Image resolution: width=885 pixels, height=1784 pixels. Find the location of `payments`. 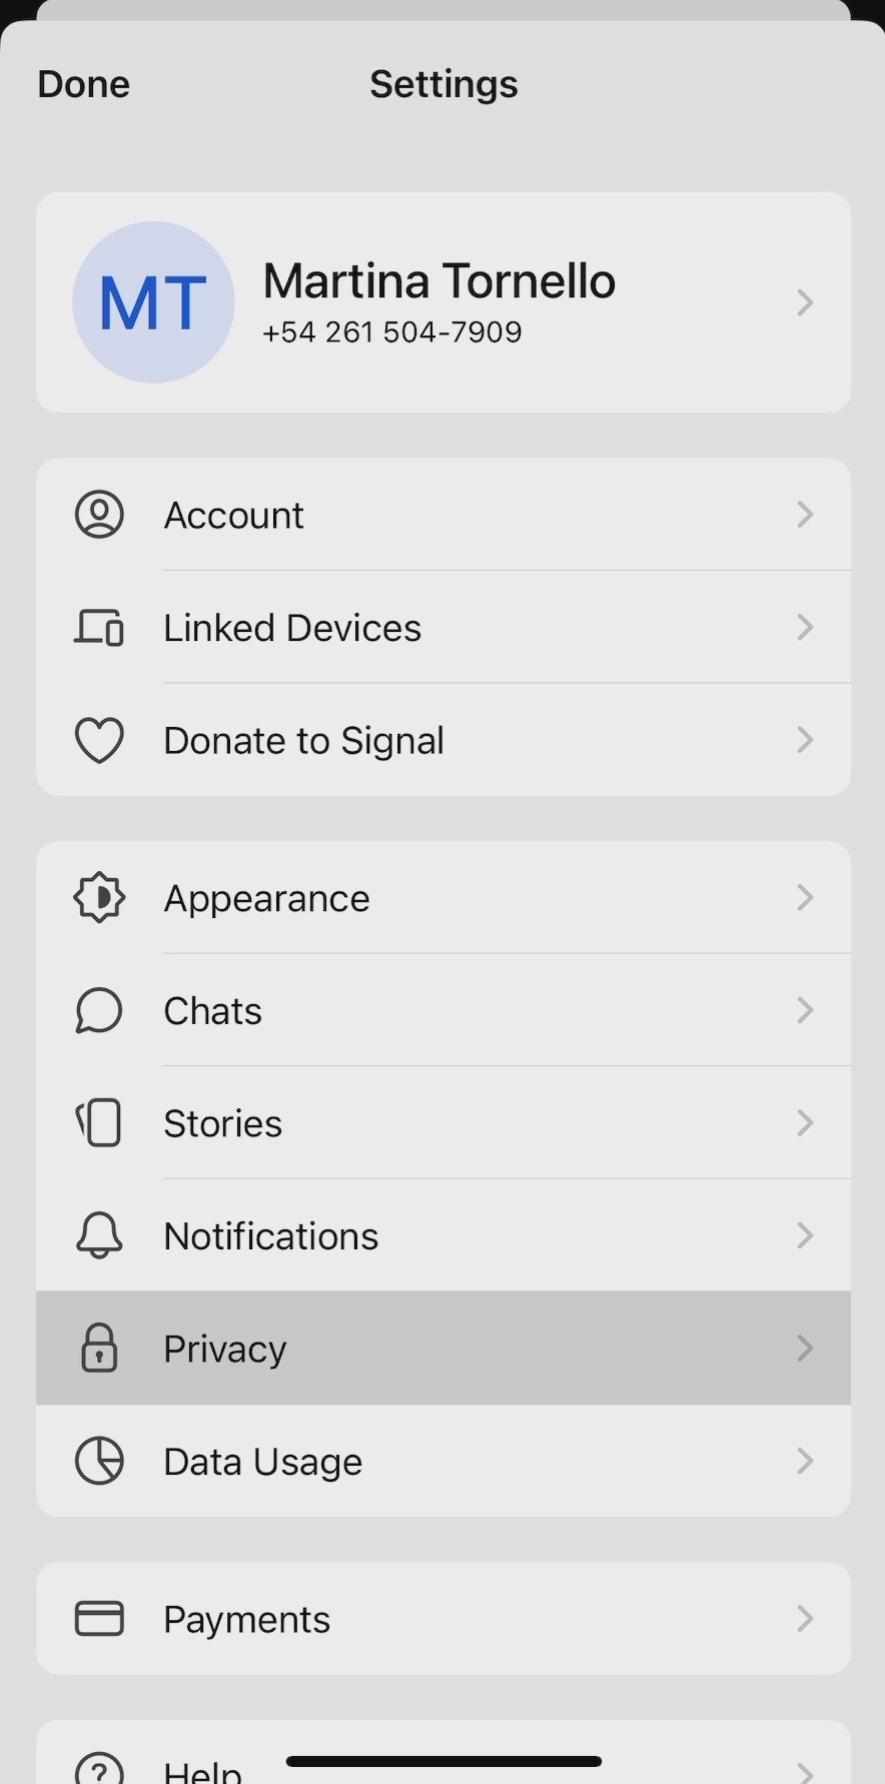

payments is located at coordinates (408, 1618).